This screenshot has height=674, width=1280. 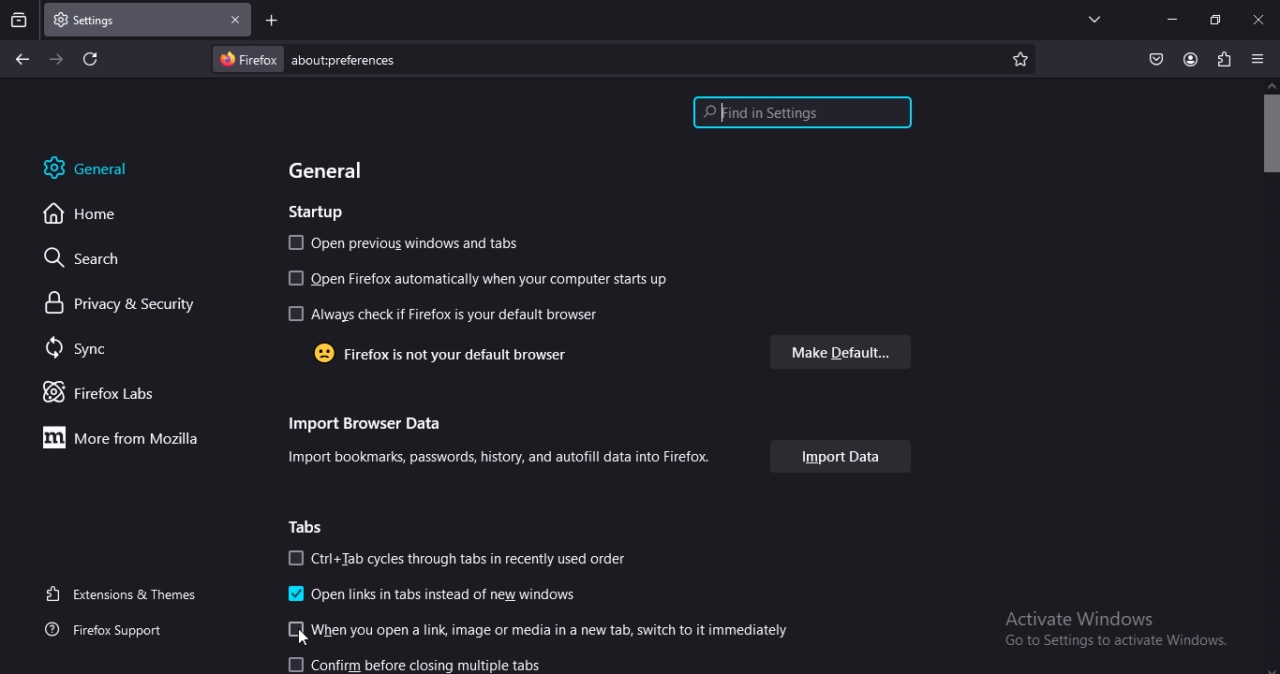 I want to click on extensions & themes, so click(x=121, y=594).